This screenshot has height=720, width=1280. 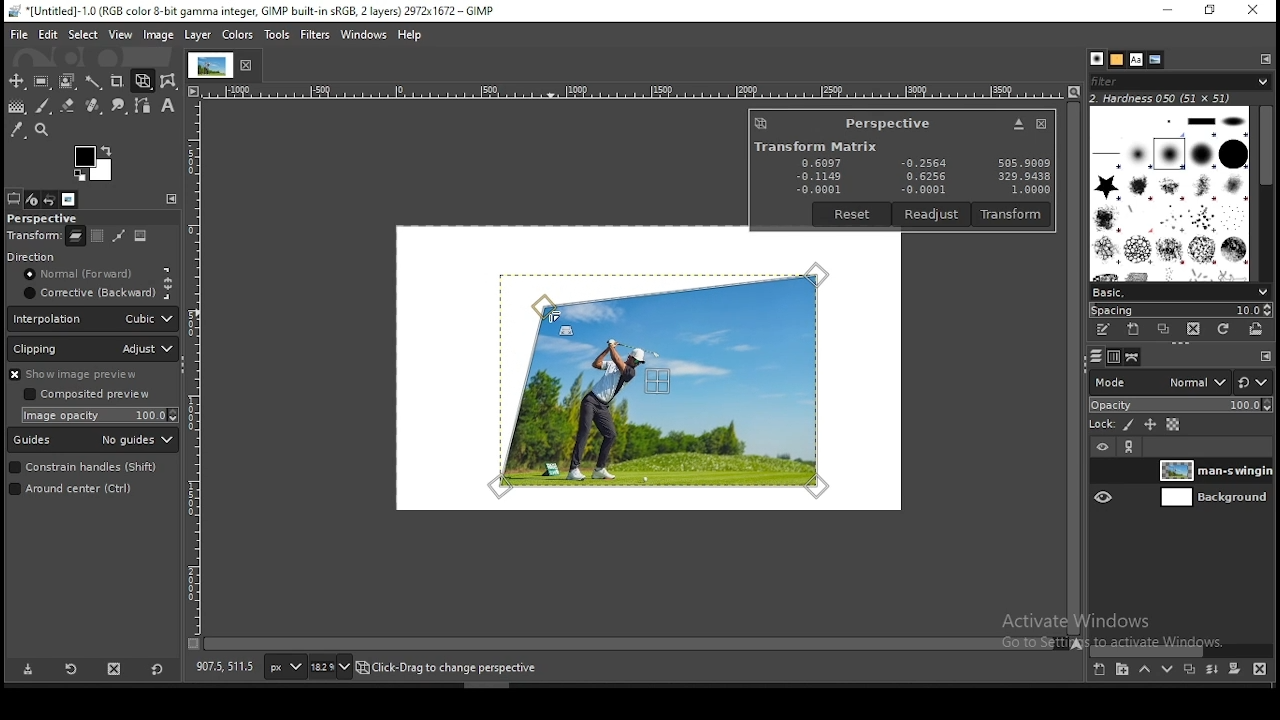 I want to click on selection, so click(x=120, y=236).